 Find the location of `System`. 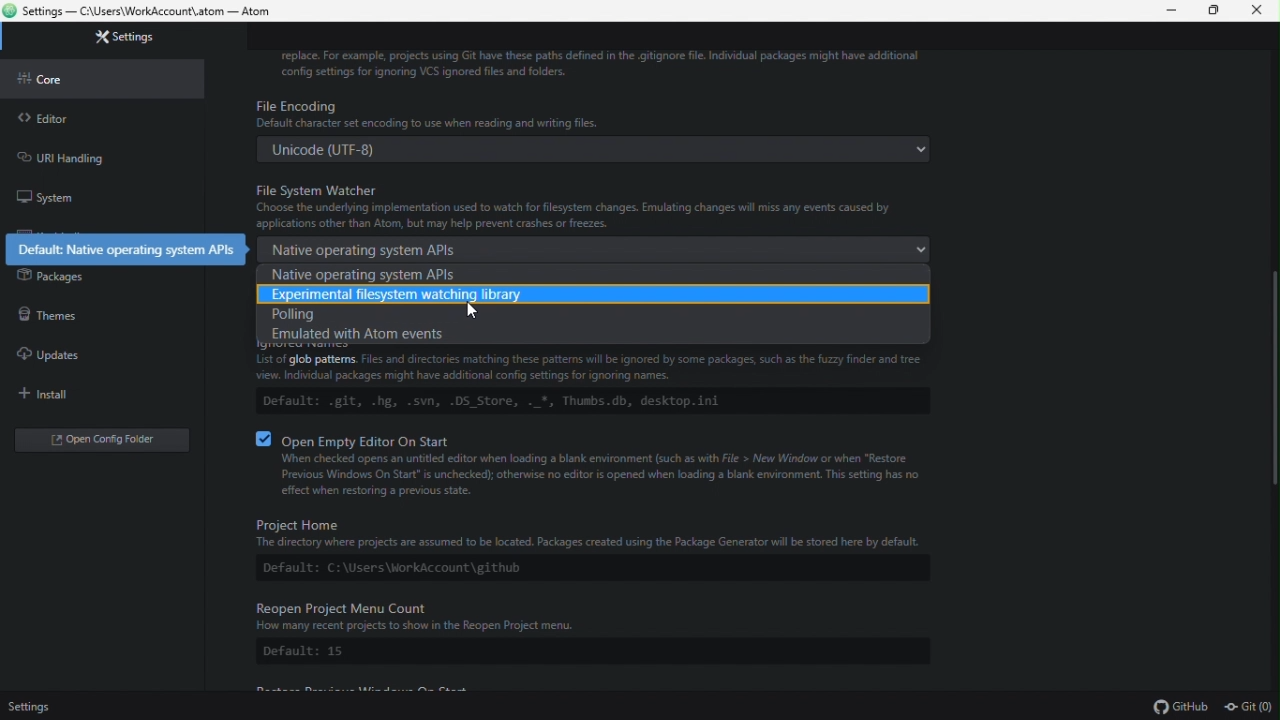

System is located at coordinates (55, 199).